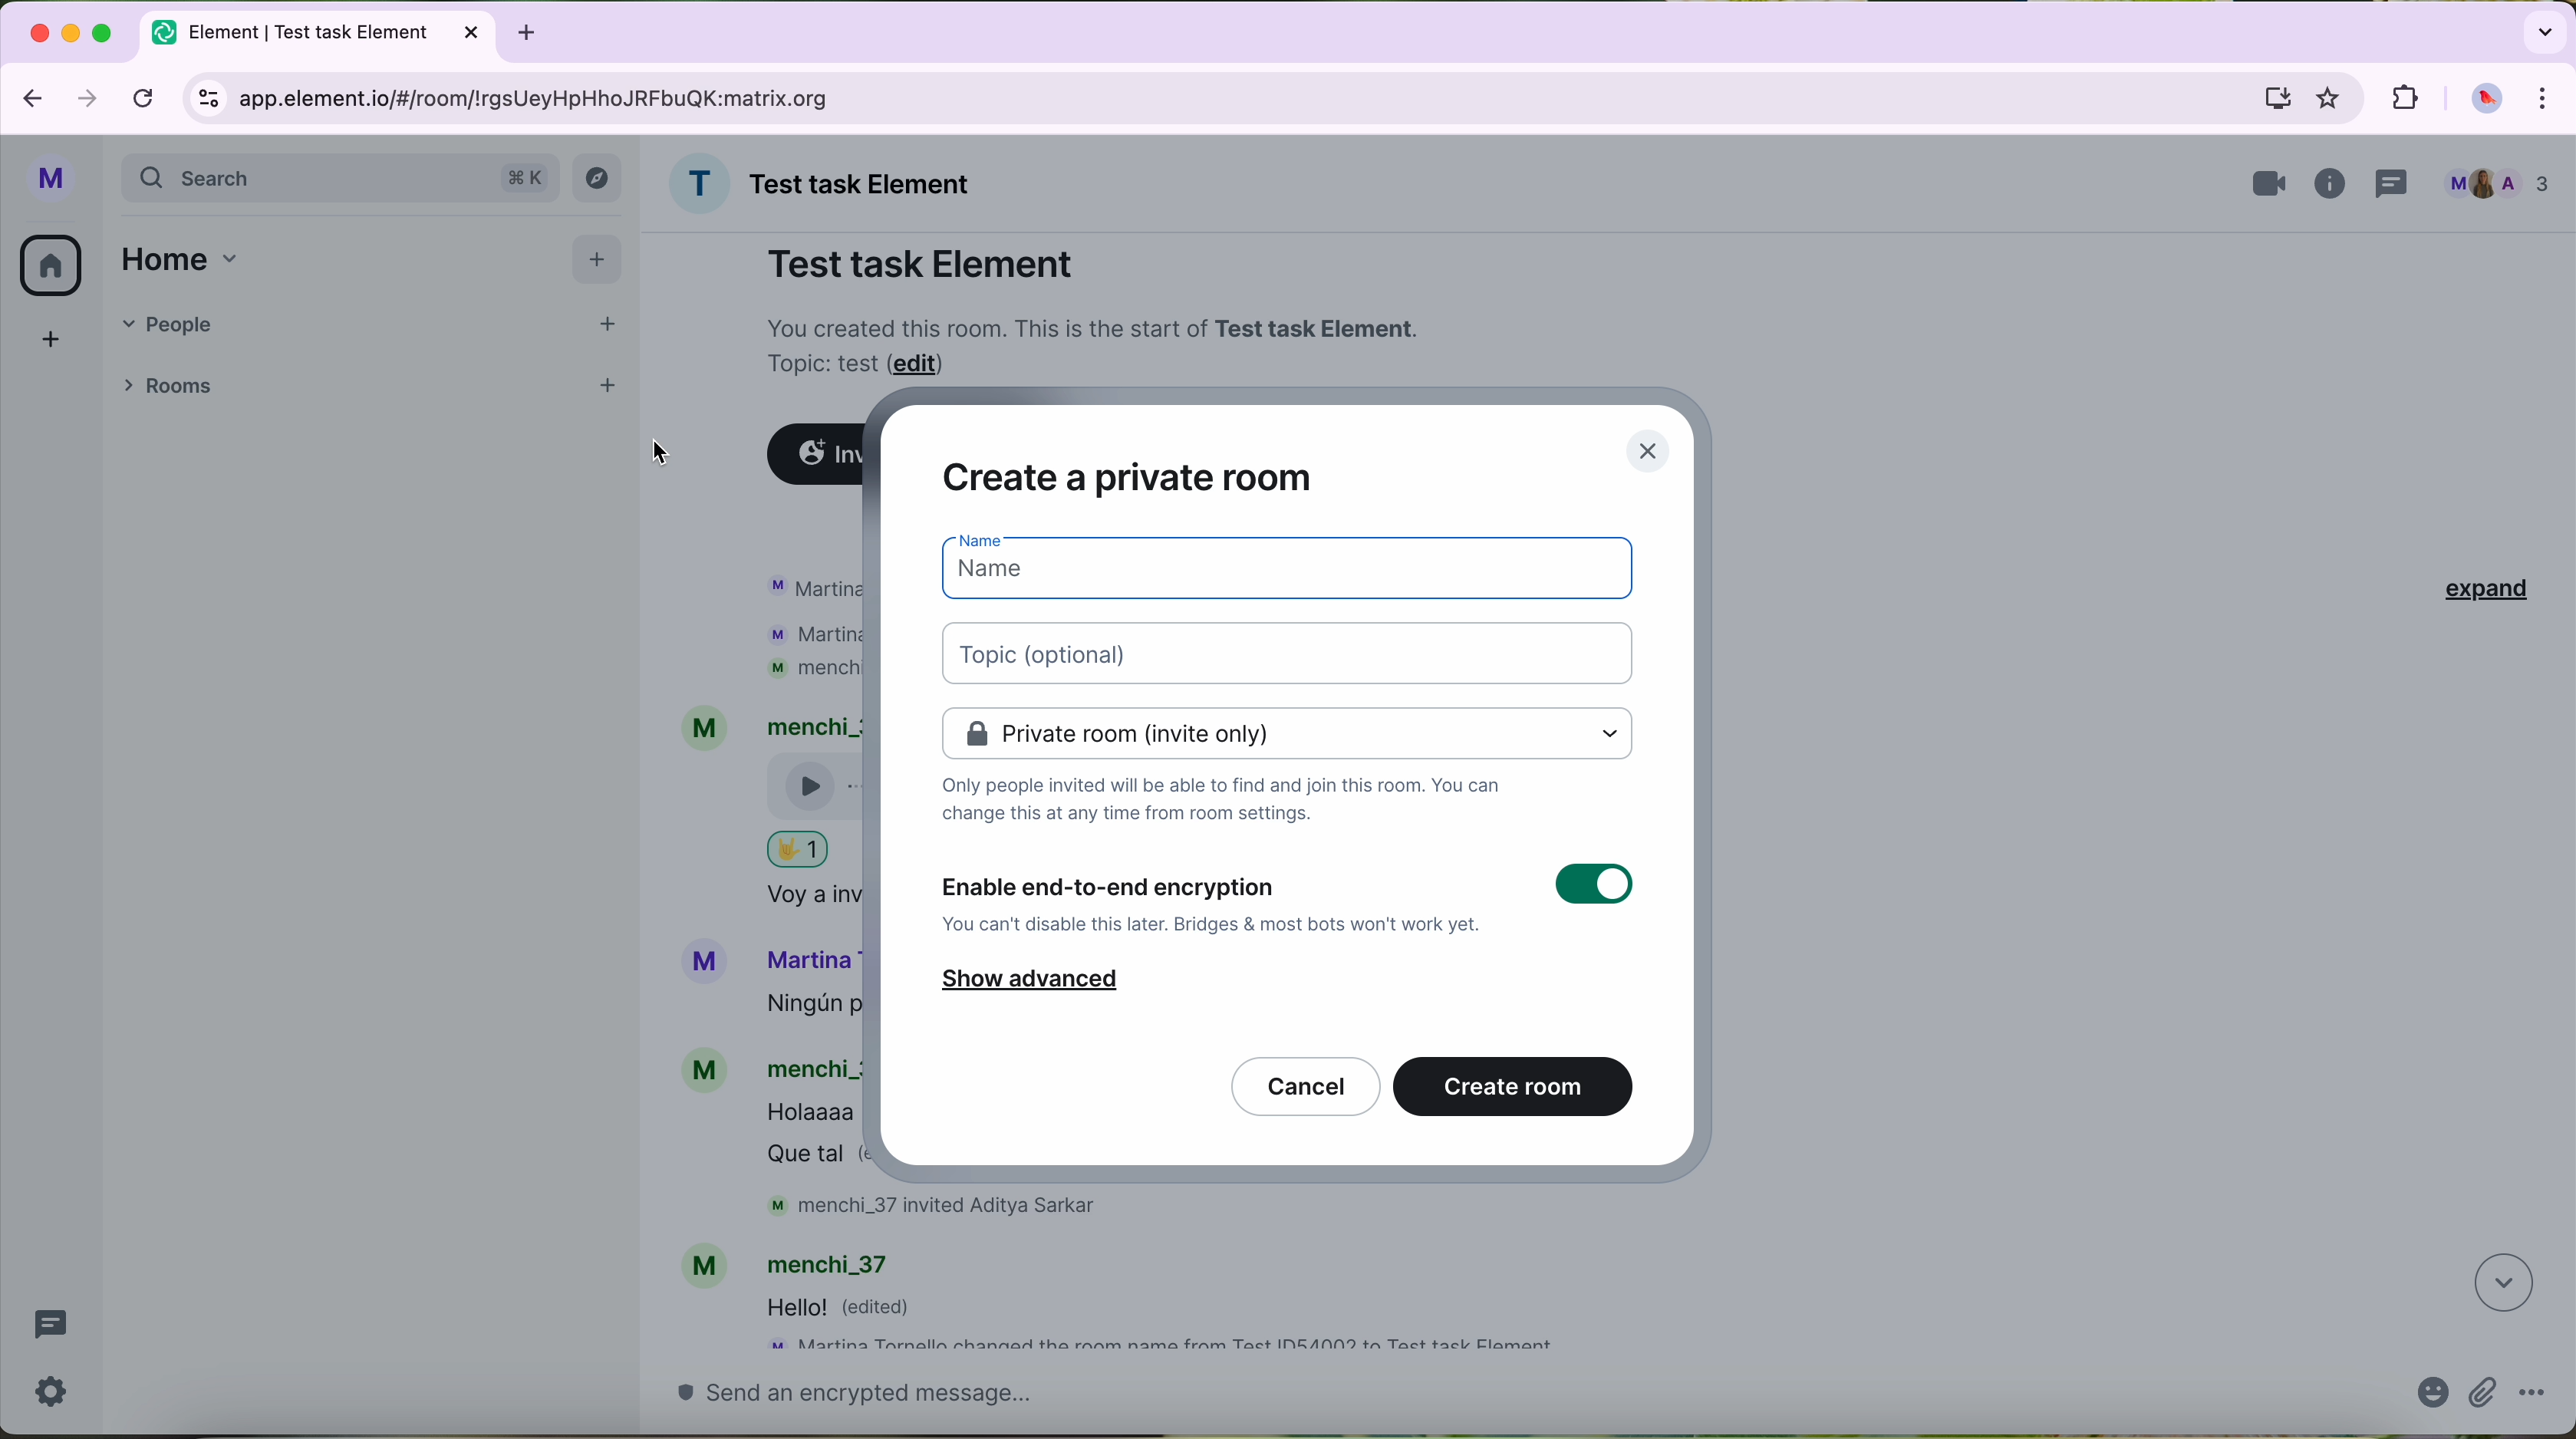 Image resolution: width=2576 pixels, height=1439 pixels. I want to click on add, so click(42, 348).